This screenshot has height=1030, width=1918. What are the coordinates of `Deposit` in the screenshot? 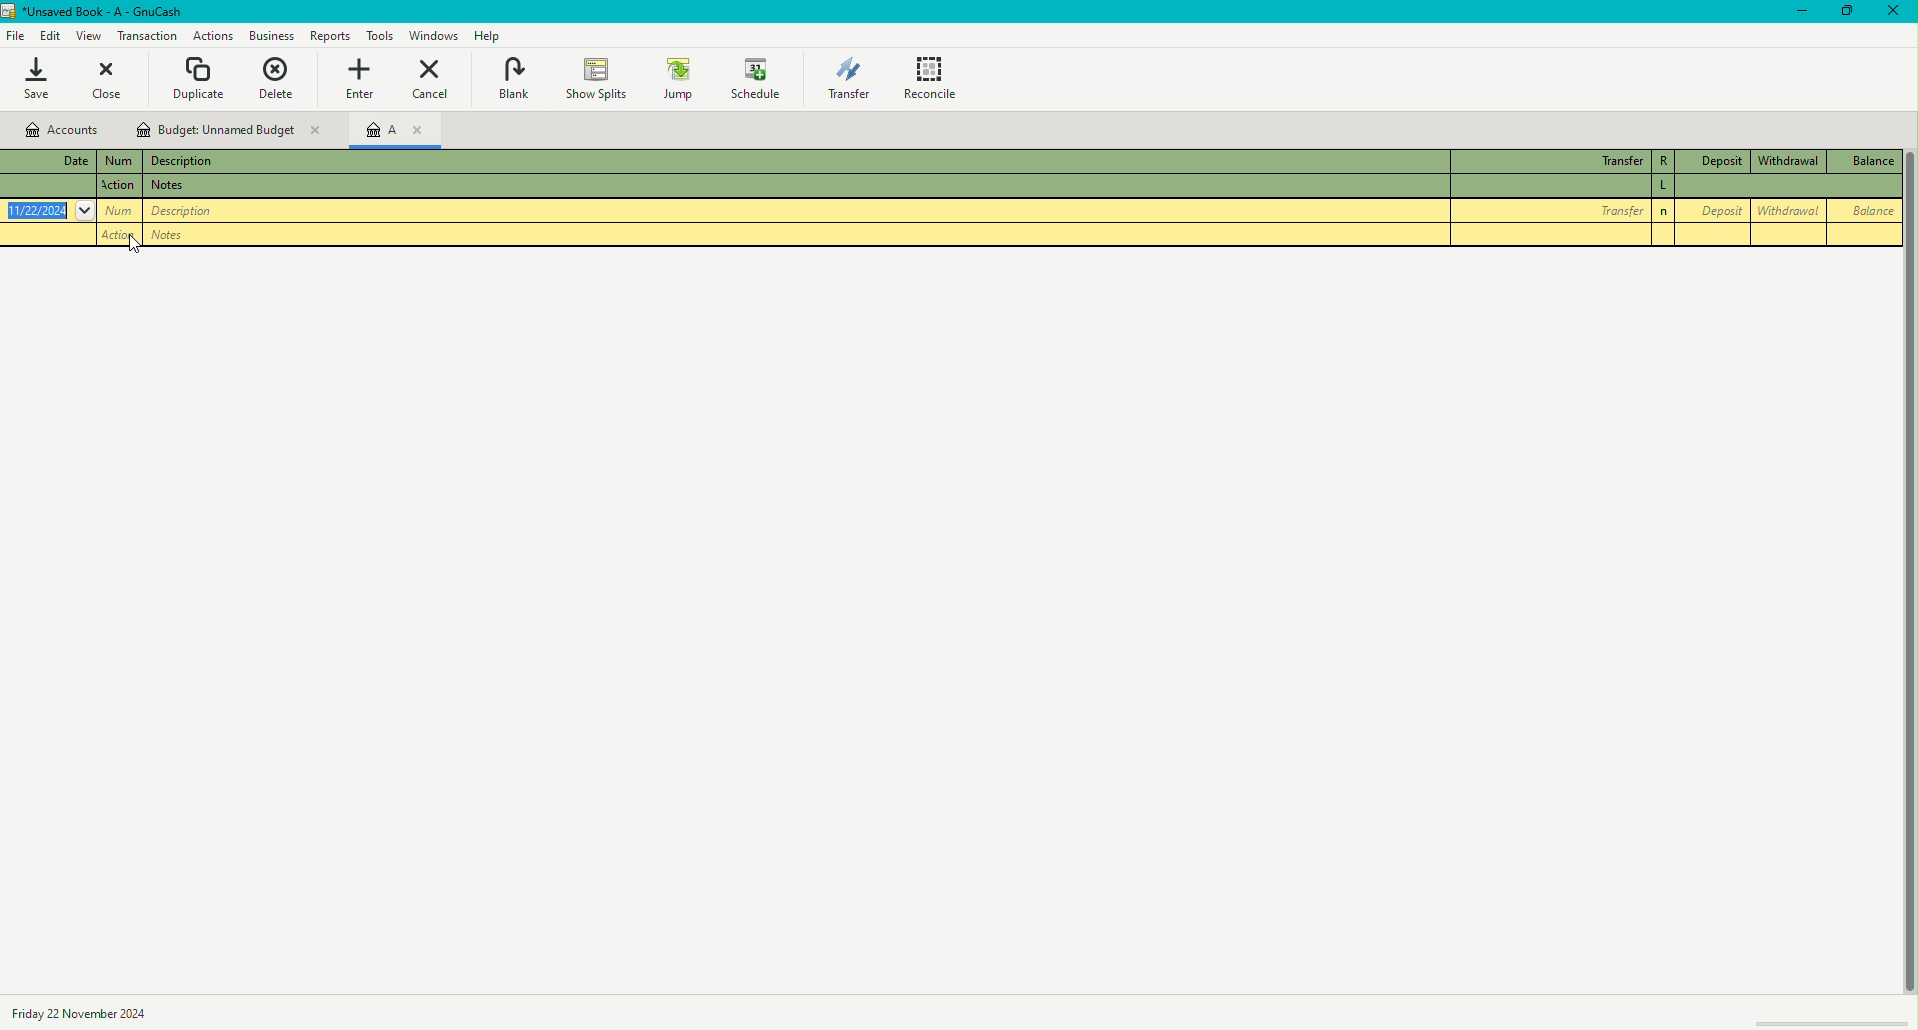 It's located at (1712, 162).